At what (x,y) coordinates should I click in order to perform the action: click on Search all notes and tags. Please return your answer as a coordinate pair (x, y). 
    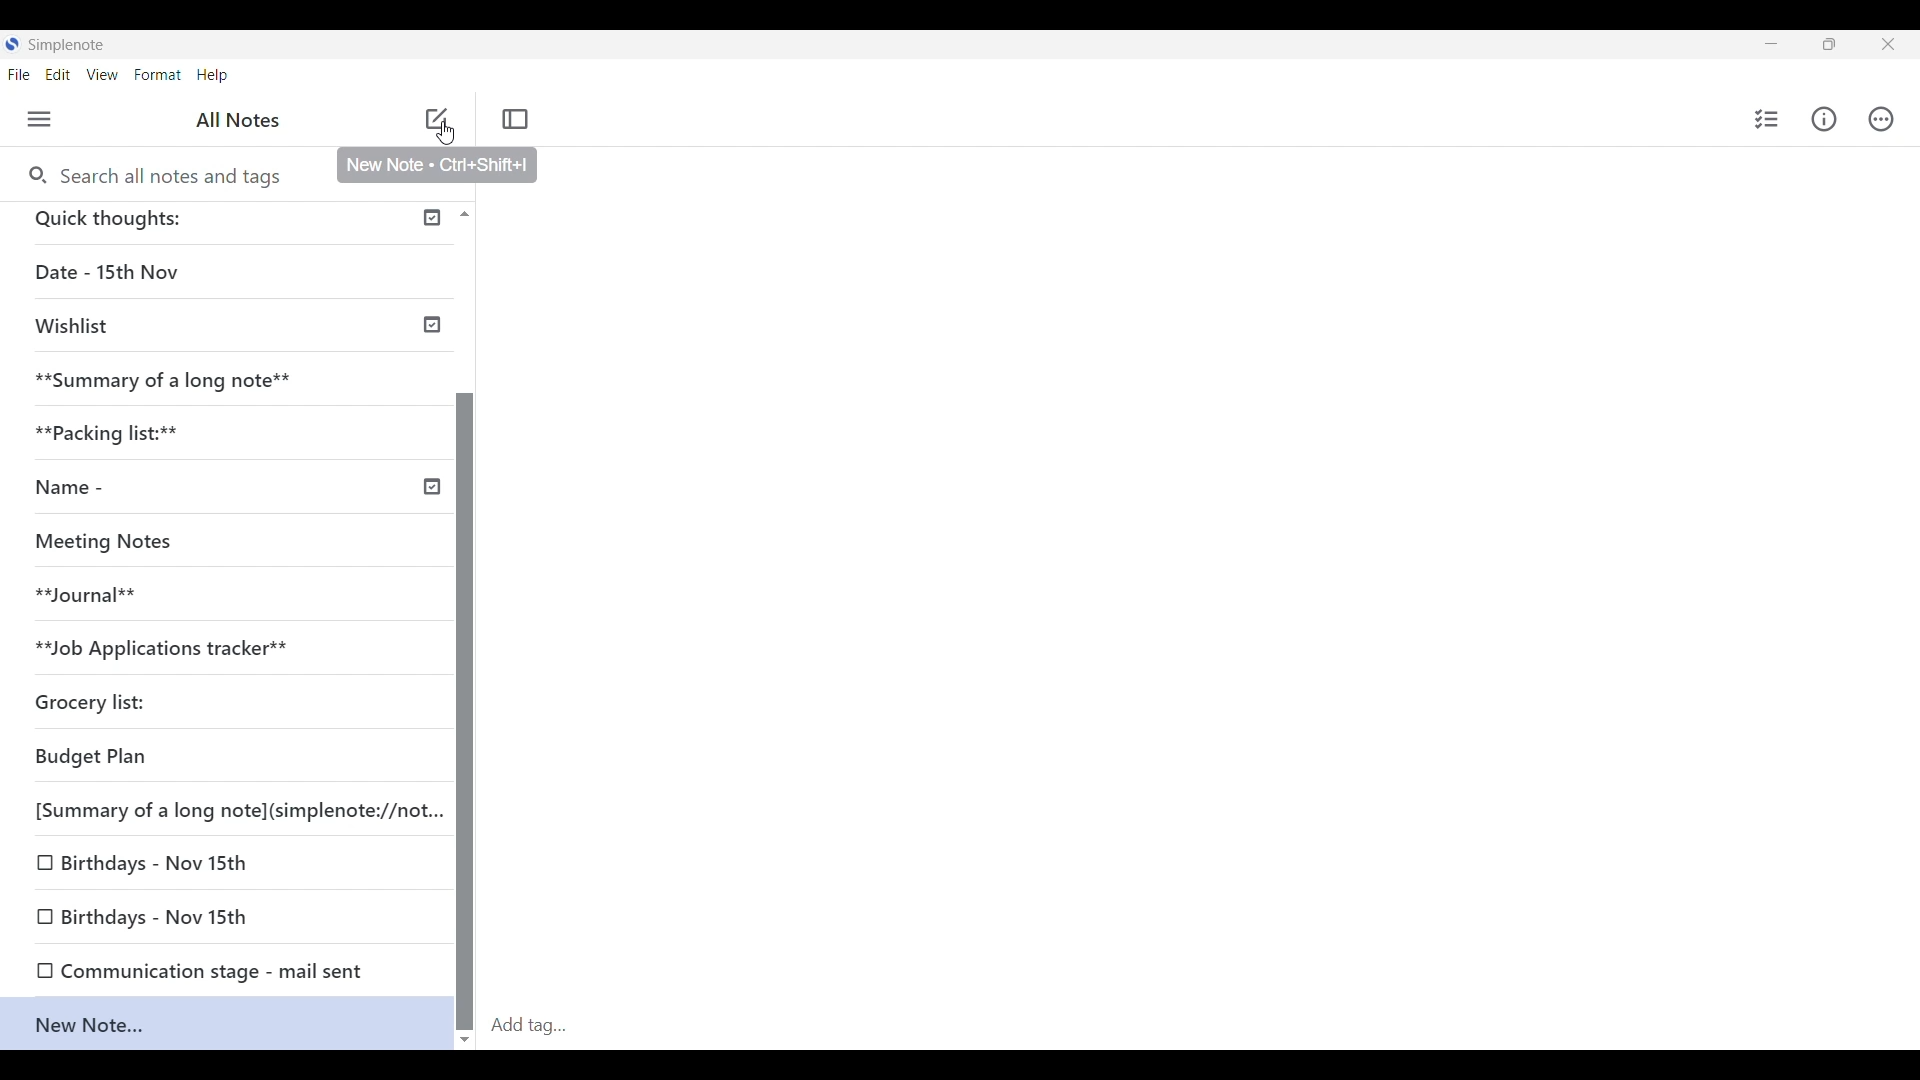
    Looking at the image, I should click on (155, 177).